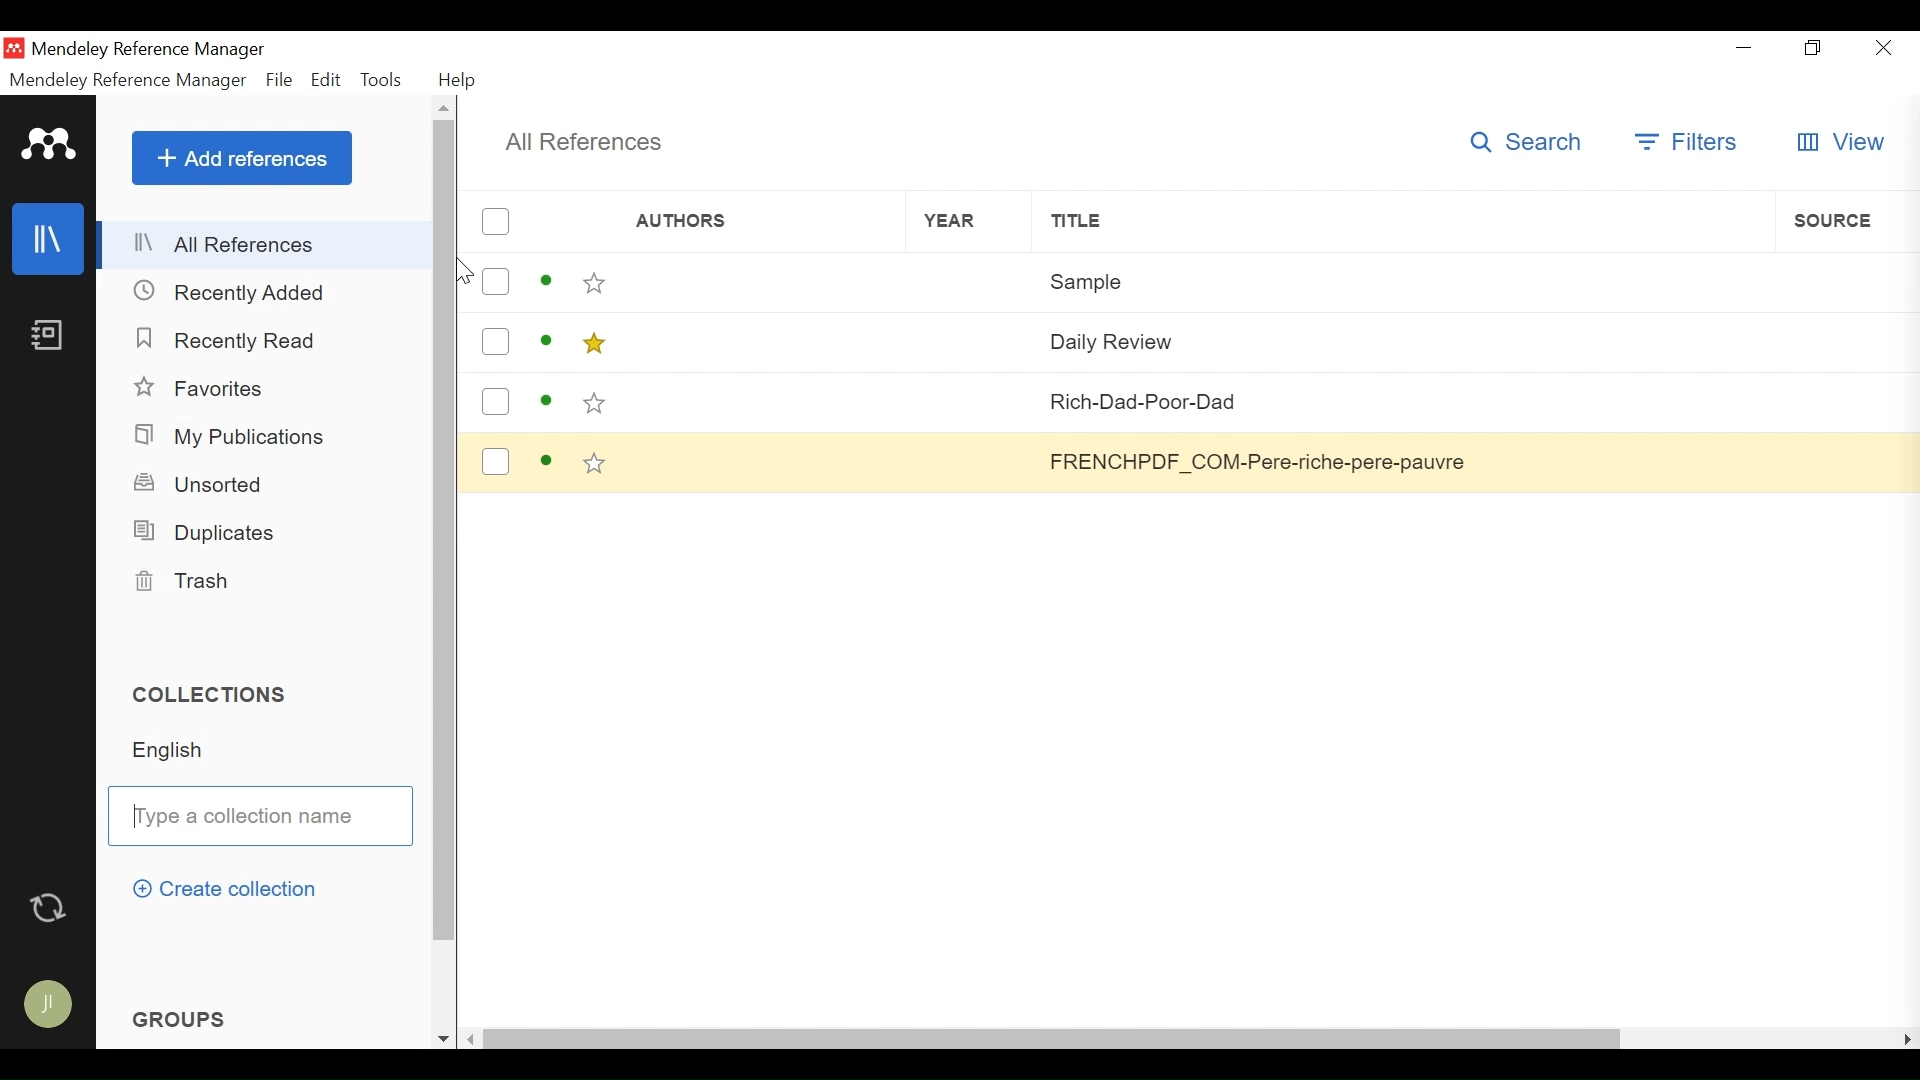 This screenshot has height=1080, width=1920. I want to click on Recently Read, so click(227, 338).